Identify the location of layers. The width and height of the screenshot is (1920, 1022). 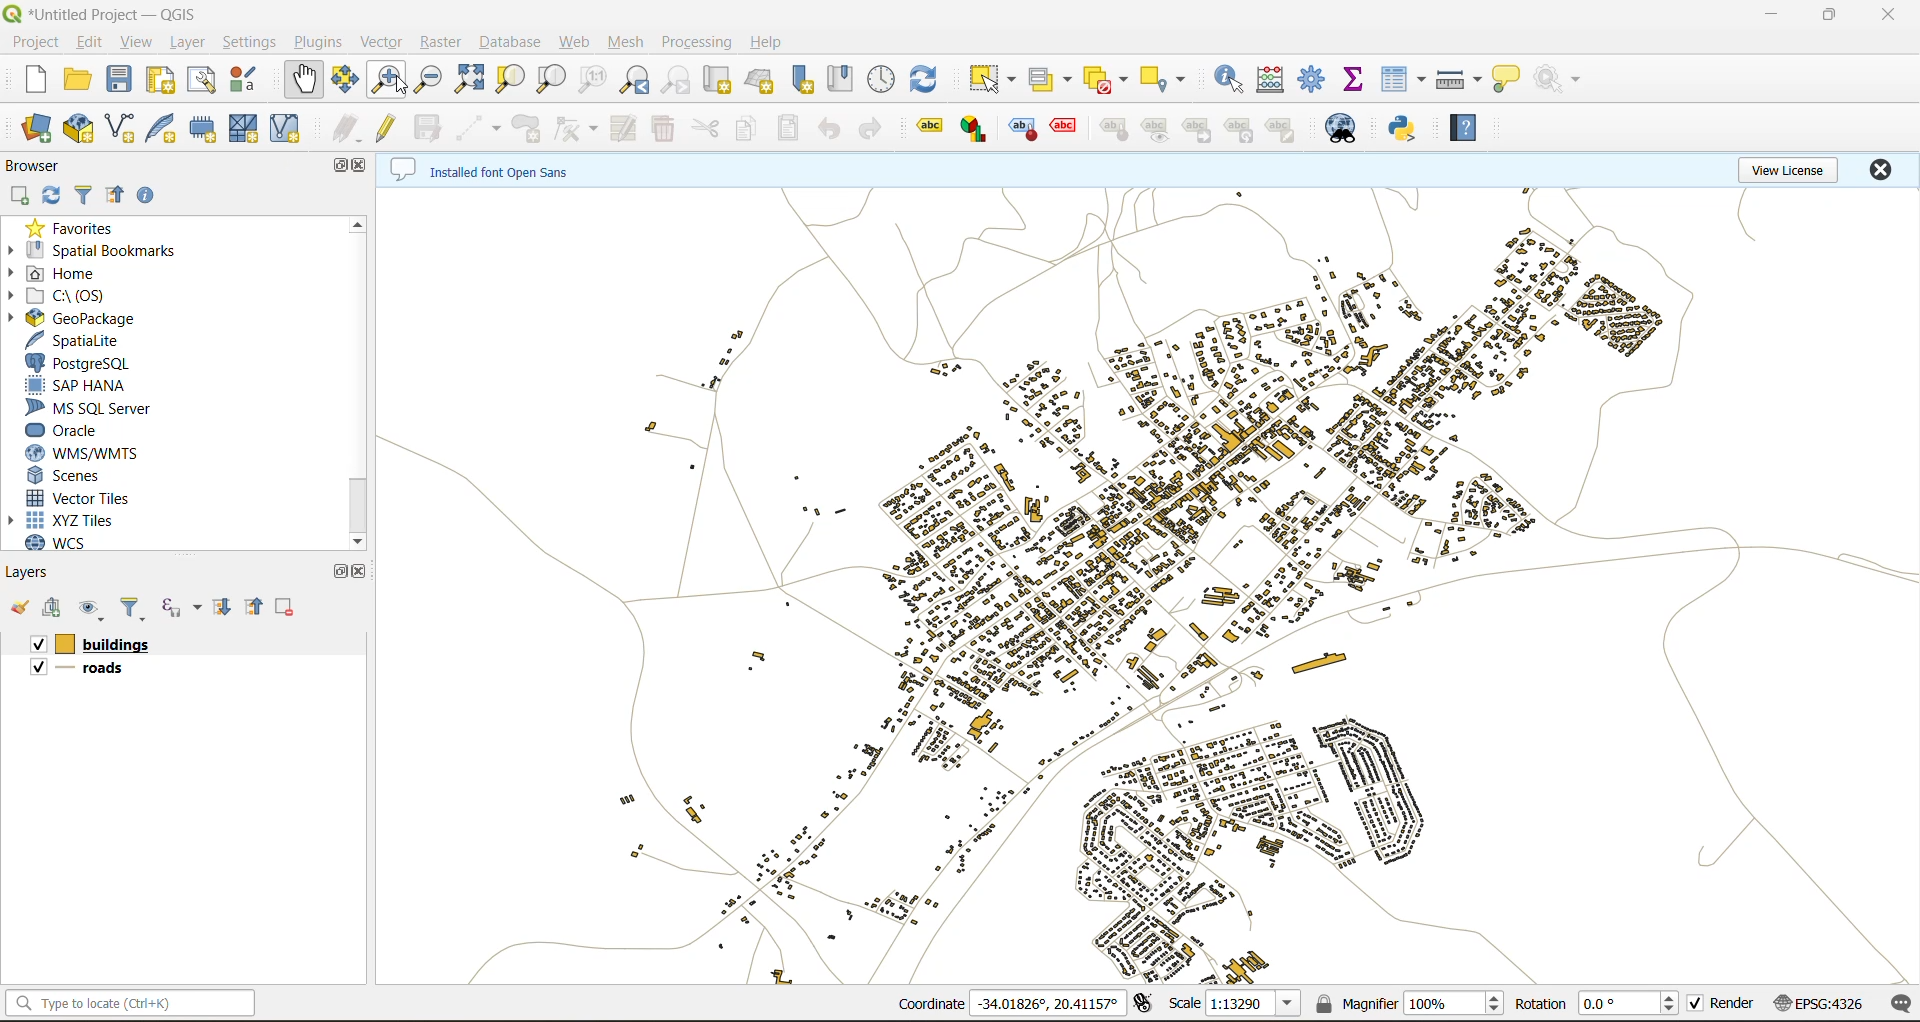
(115, 642).